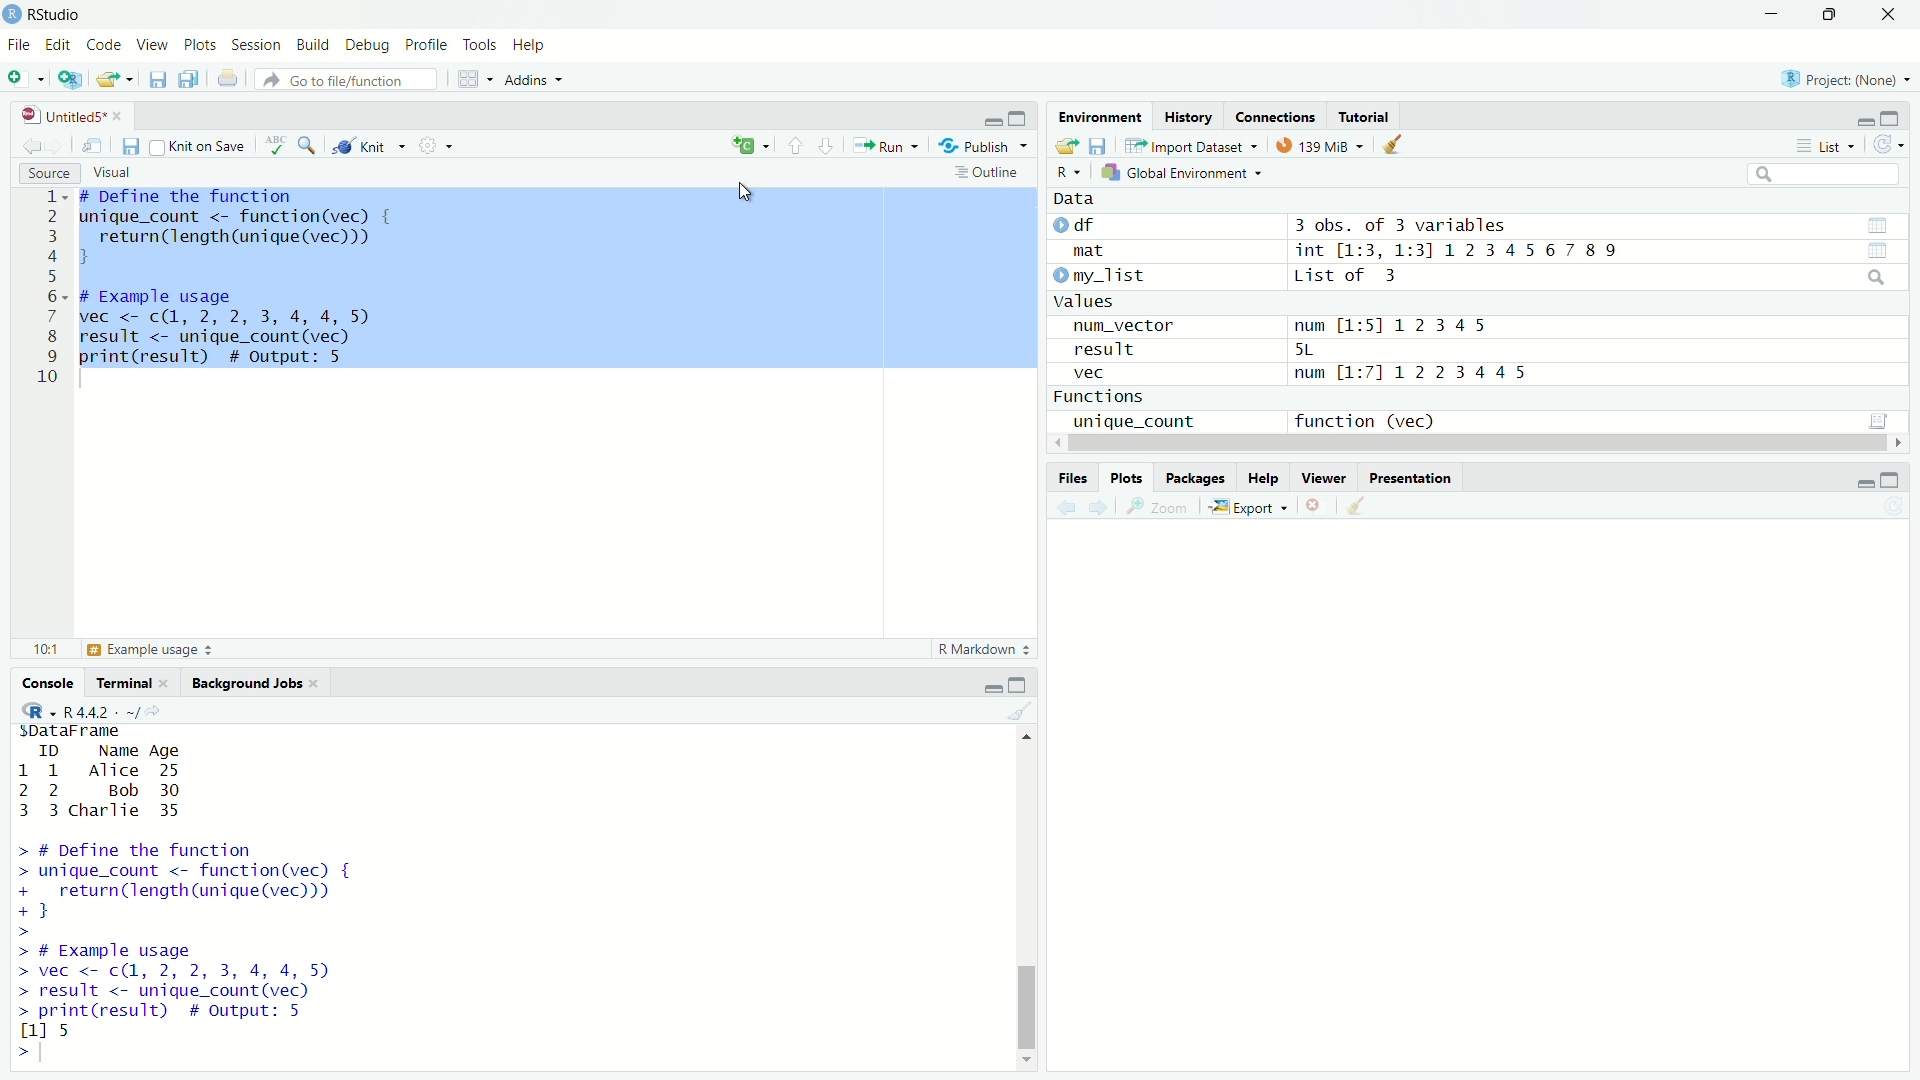 The image size is (1920, 1080). I want to click on malin
ID Name Age

1 1 Alice 25

2 2 Bob 30

3 3 charlie 35

> # Define the function

> unique_count <- function(vec) i

+ return(length (unique (vec)))

+3

>

> # Example usage

> vec <- c(1, 2, 2, 3, 4, 4, 5)

> result <- unique_count(vec)

> print(result) # Output: 5

[11s

>, so click(177, 896).